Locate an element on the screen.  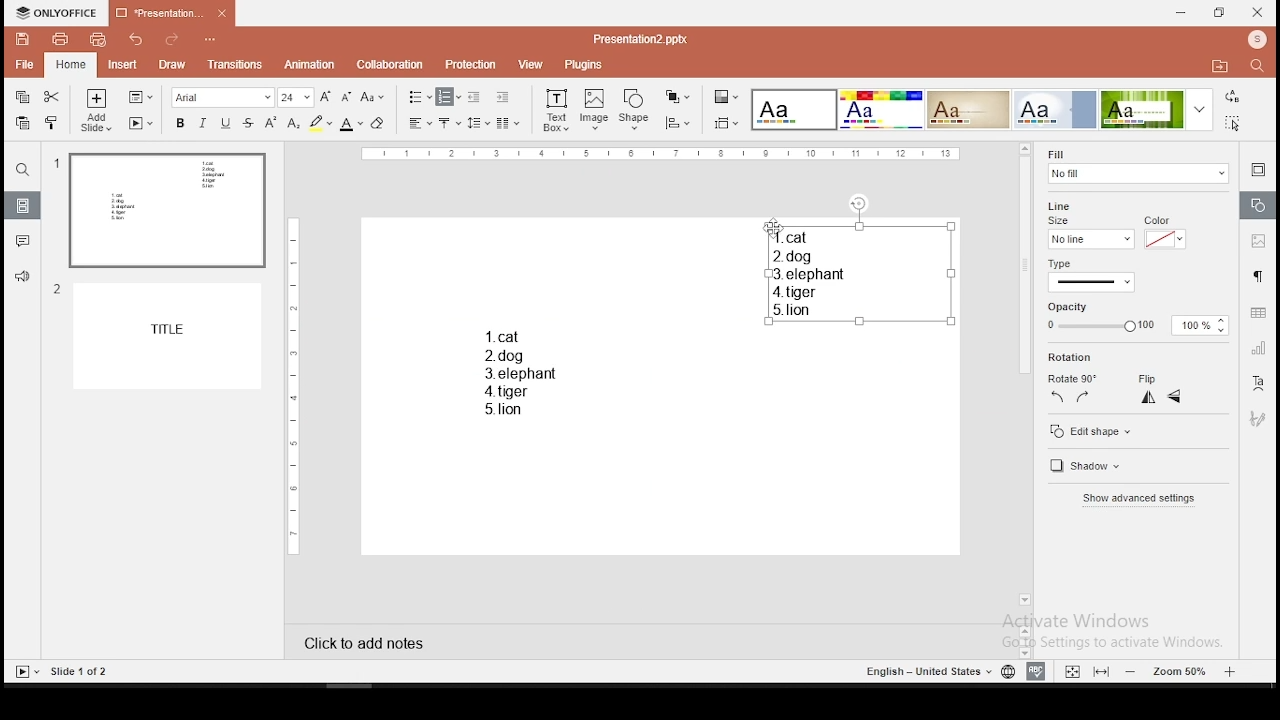
shape is located at coordinates (635, 111).